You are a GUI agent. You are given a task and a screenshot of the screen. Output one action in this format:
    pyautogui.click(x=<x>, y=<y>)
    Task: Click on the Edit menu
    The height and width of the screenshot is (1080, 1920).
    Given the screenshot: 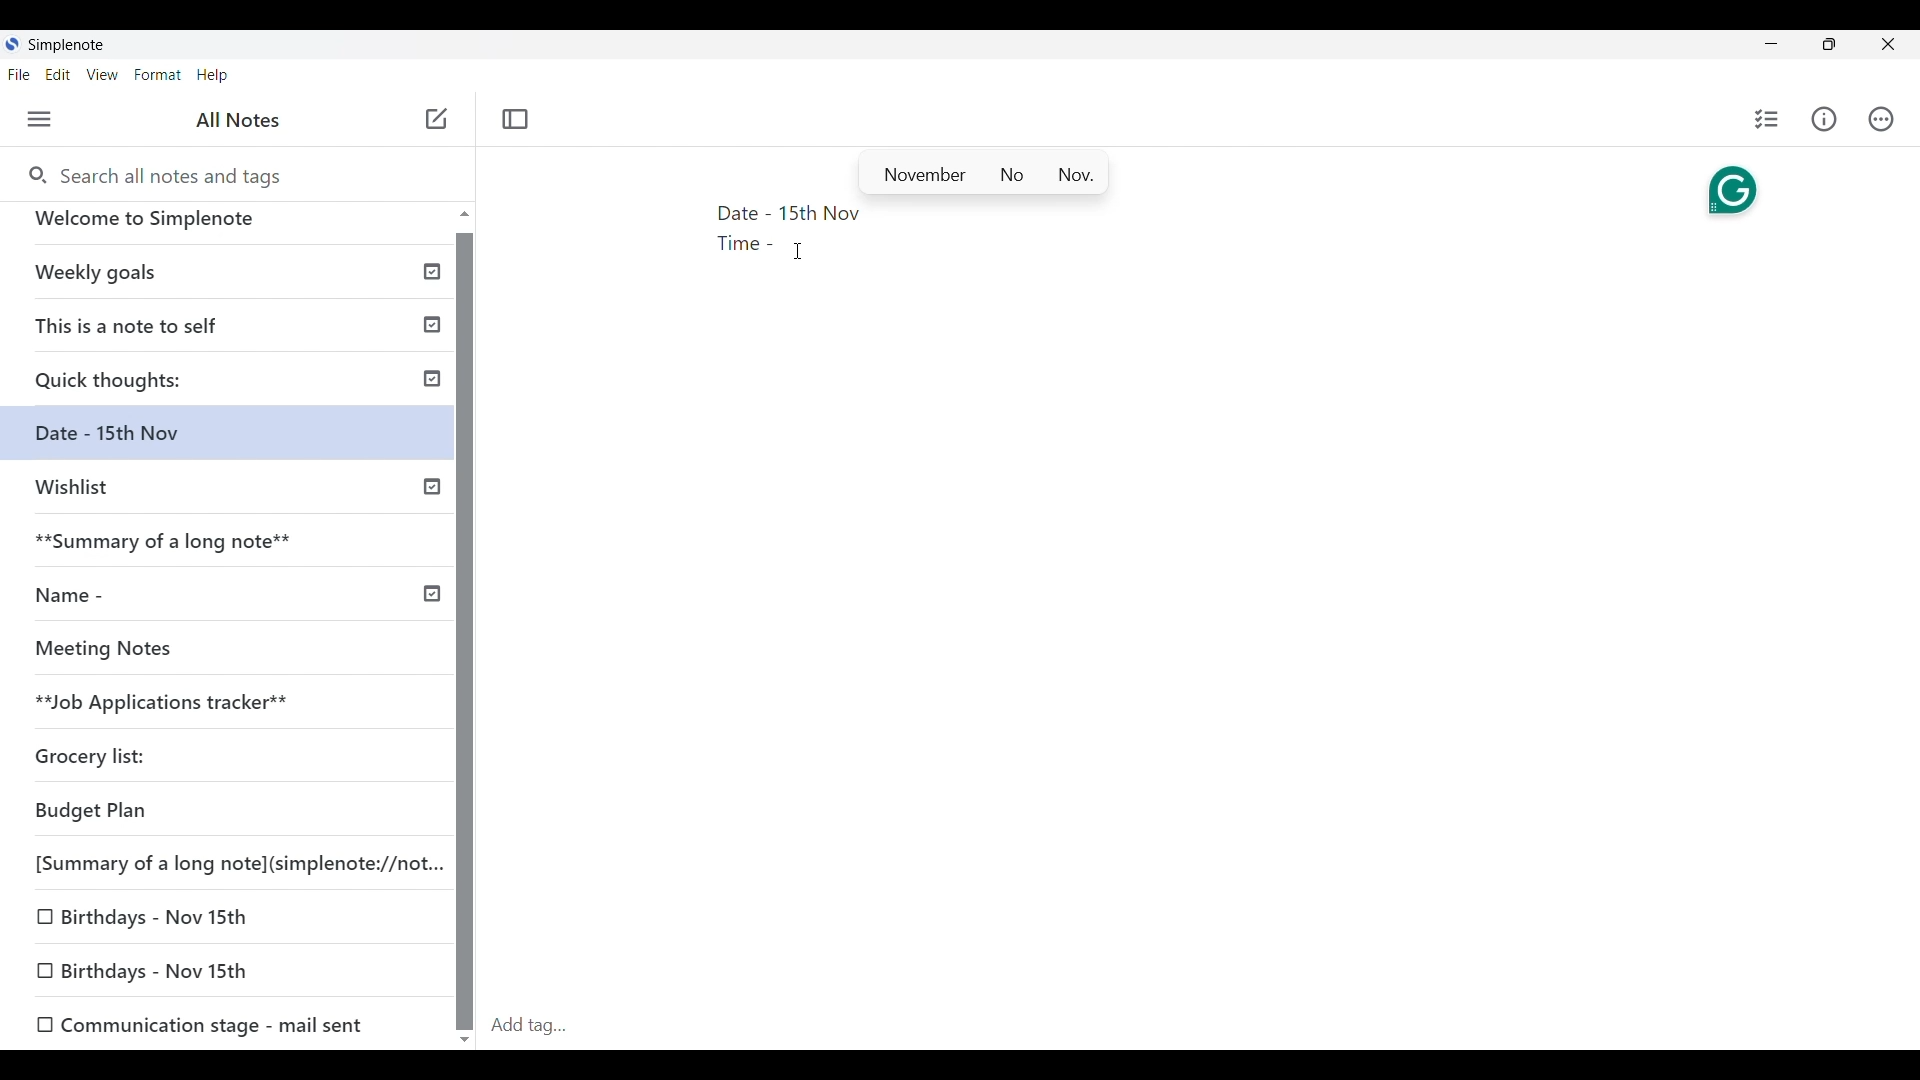 What is the action you would take?
    pyautogui.click(x=58, y=74)
    